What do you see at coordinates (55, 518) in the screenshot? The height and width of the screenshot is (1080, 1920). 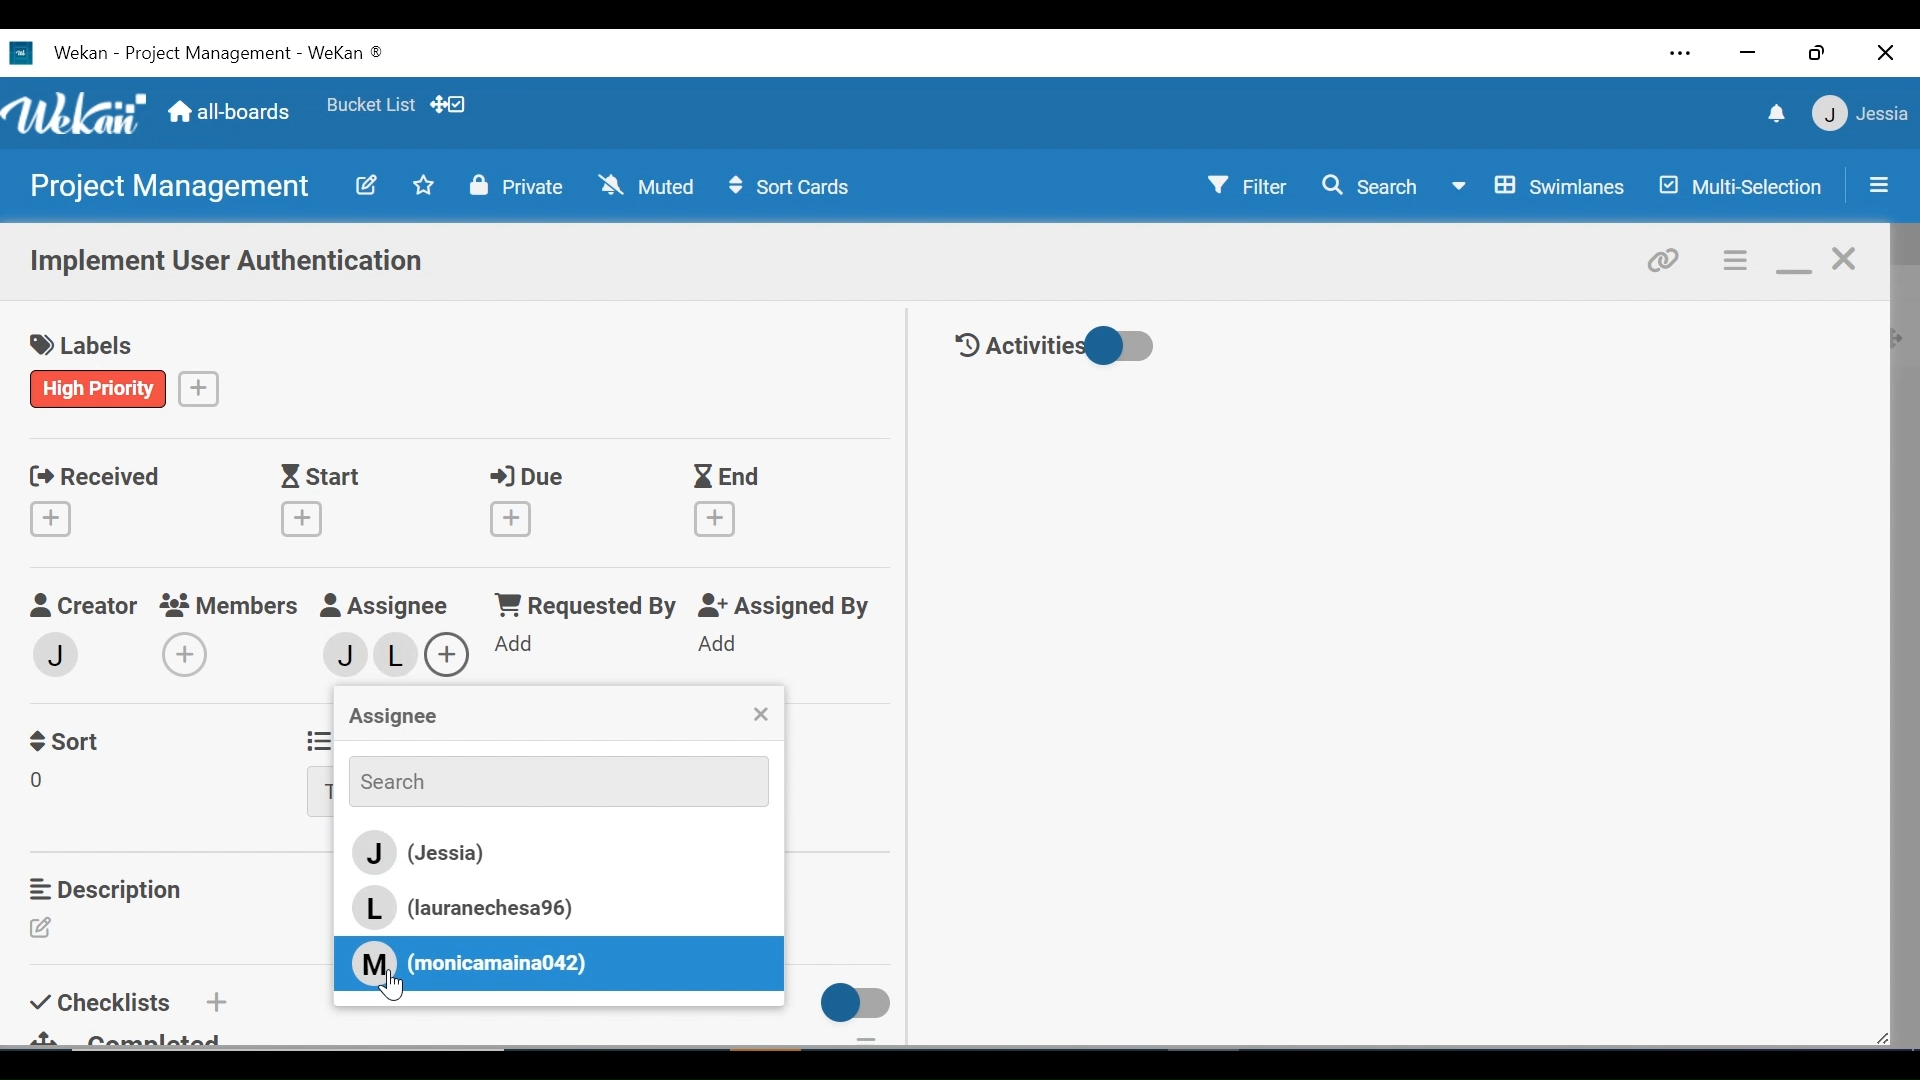 I see `Create Received Date` at bounding box center [55, 518].